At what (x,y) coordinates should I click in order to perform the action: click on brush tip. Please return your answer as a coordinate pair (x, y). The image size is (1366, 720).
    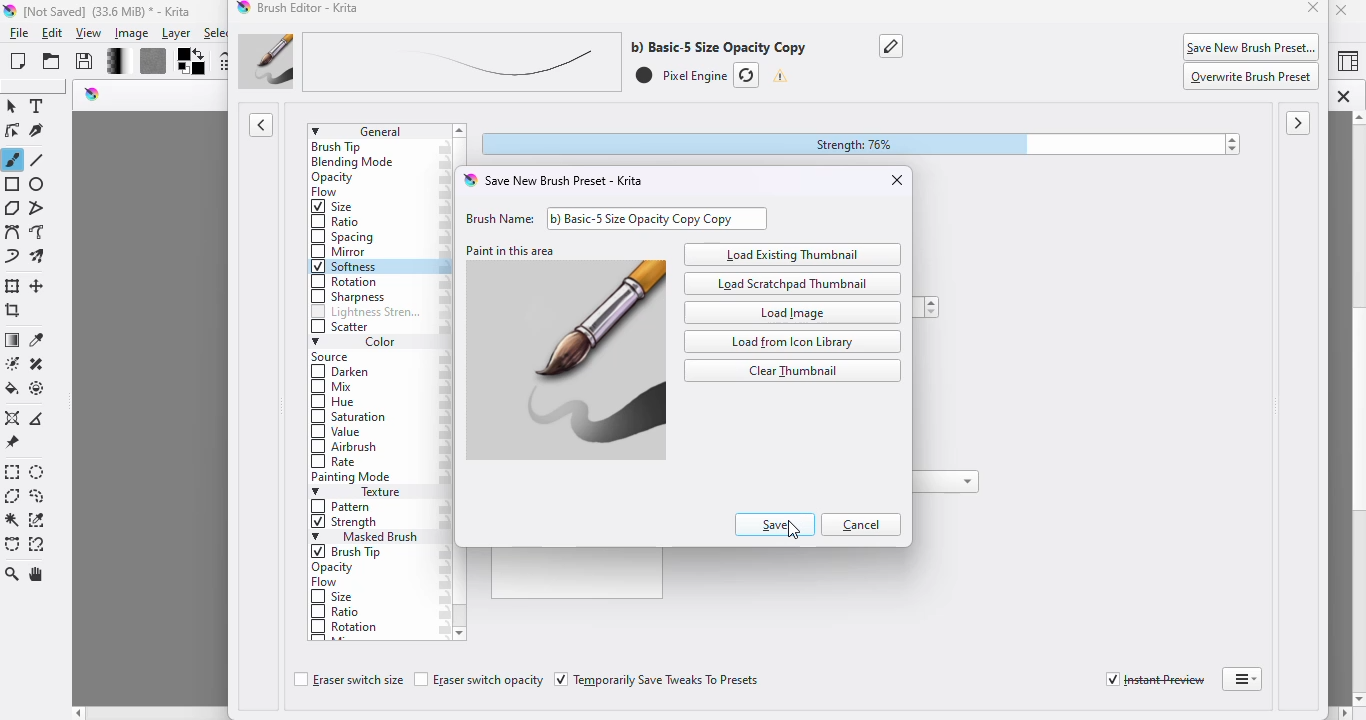
    Looking at the image, I should click on (337, 147).